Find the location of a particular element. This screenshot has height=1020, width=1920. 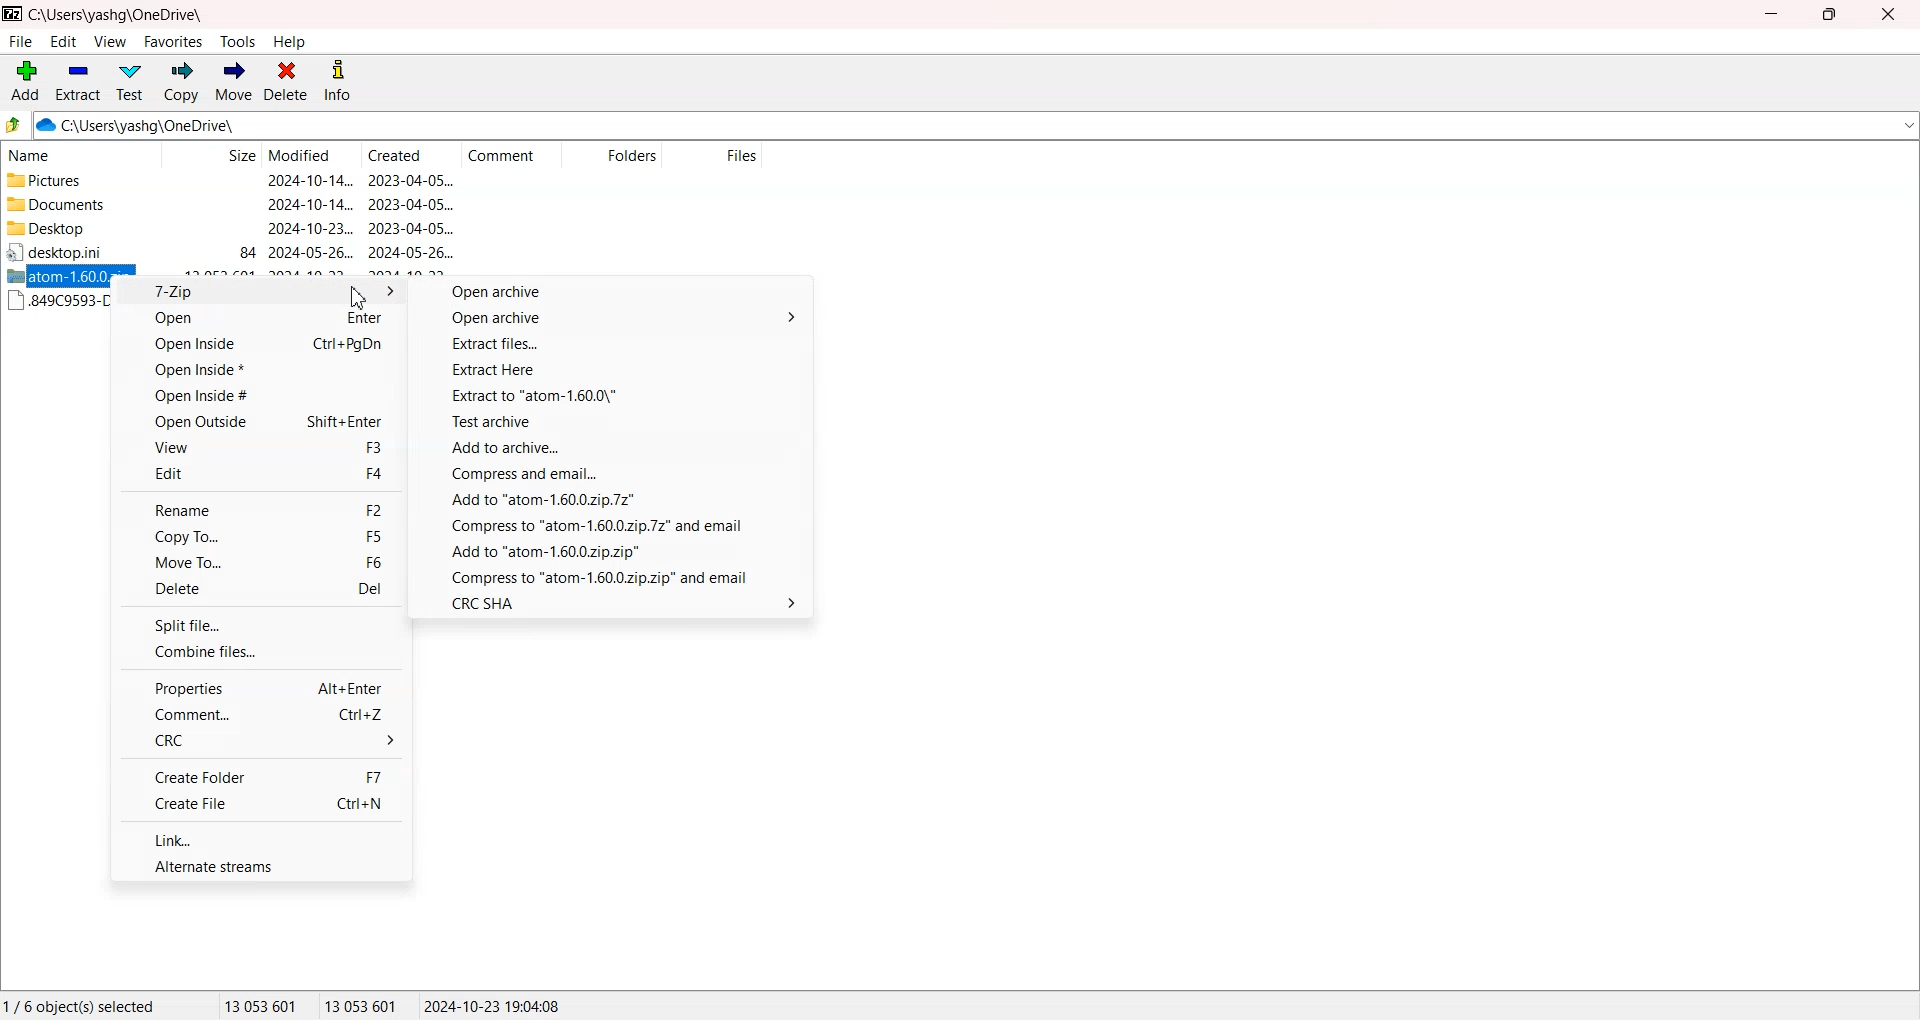

Split file is located at coordinates (261, 624).